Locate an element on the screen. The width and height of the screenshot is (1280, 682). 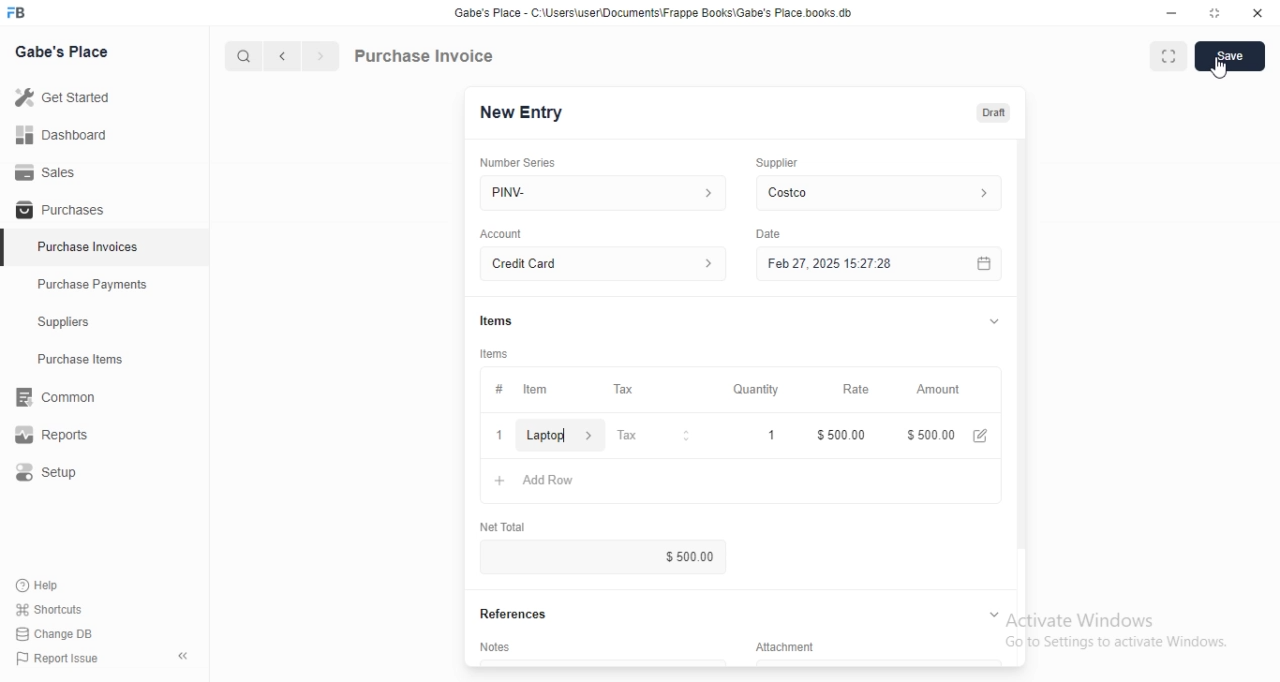
Vertical slide bar is located at coordinates (1022, 365).